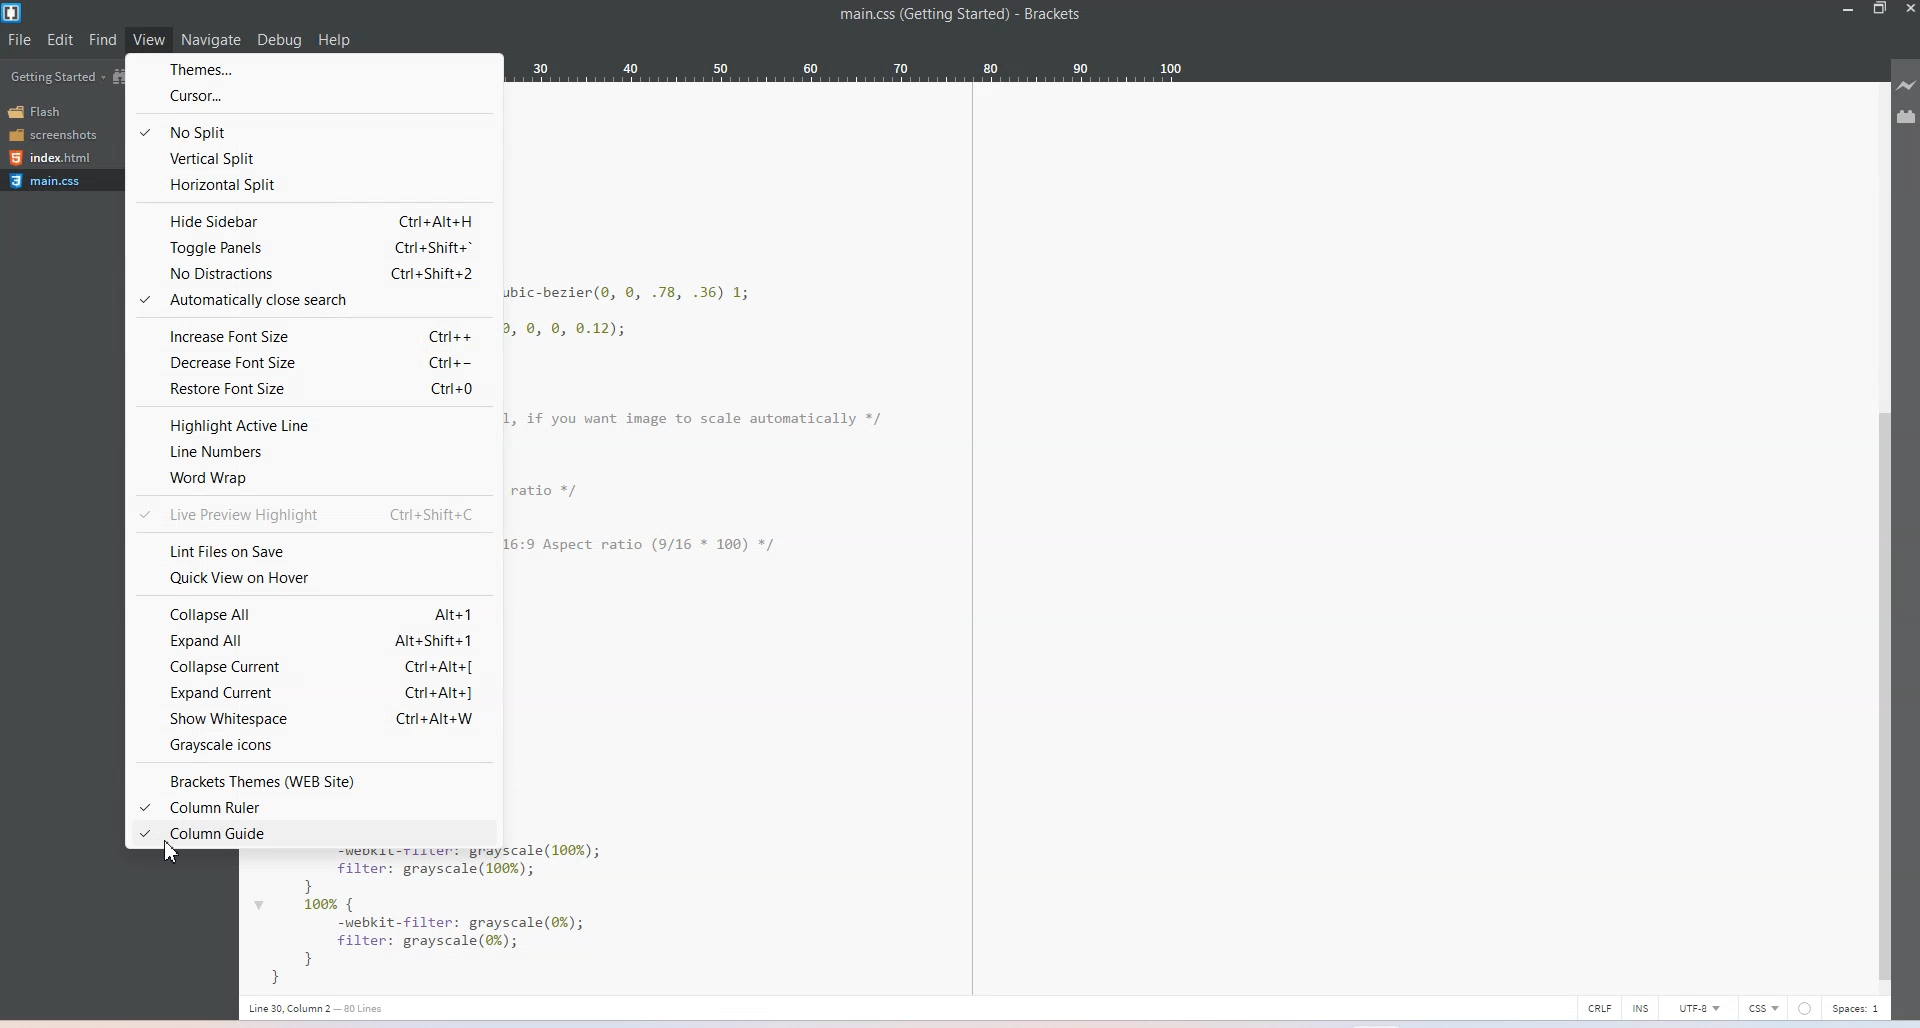 The image size is (1920, 1028). What do you see at coordinates (316, 67) in the screenshot?
I see `Themes` at bounding box center [316, 67].